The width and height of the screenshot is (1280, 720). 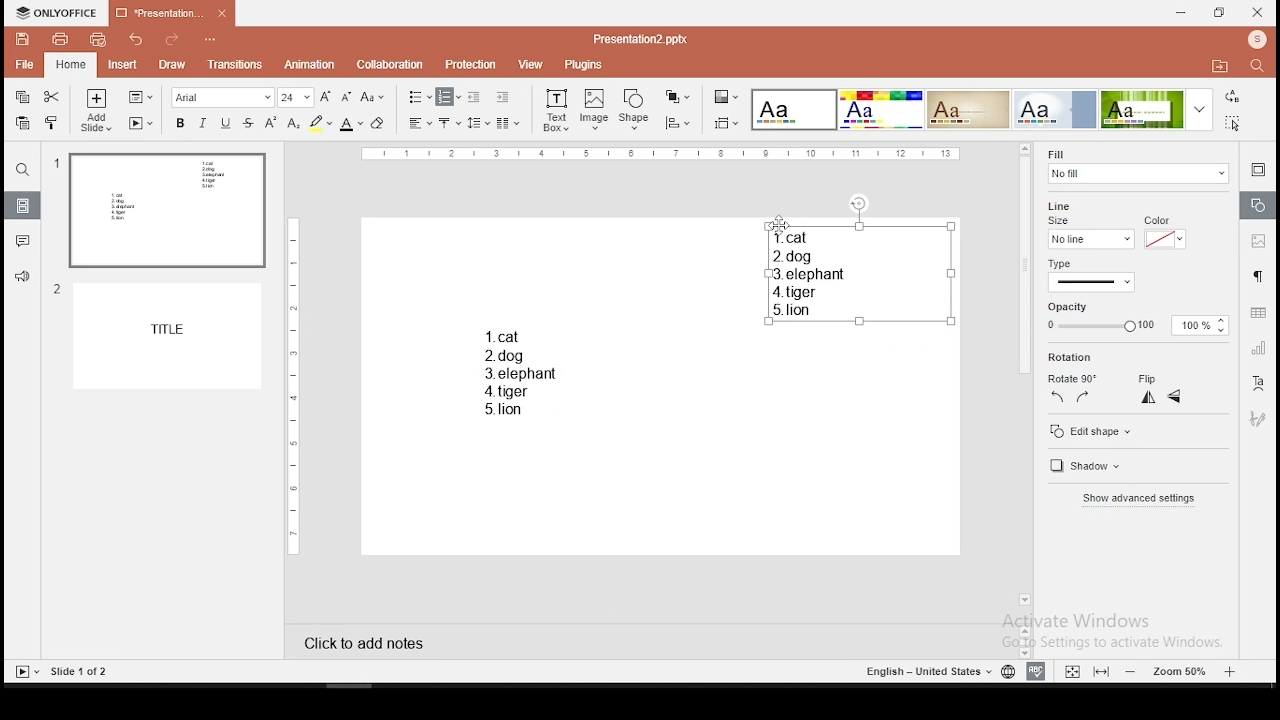 What do you see at coordinates (1059, 398) in the screenshot?
I see `rotate 90 counterclockwise` at bounding box center [1059, 398].